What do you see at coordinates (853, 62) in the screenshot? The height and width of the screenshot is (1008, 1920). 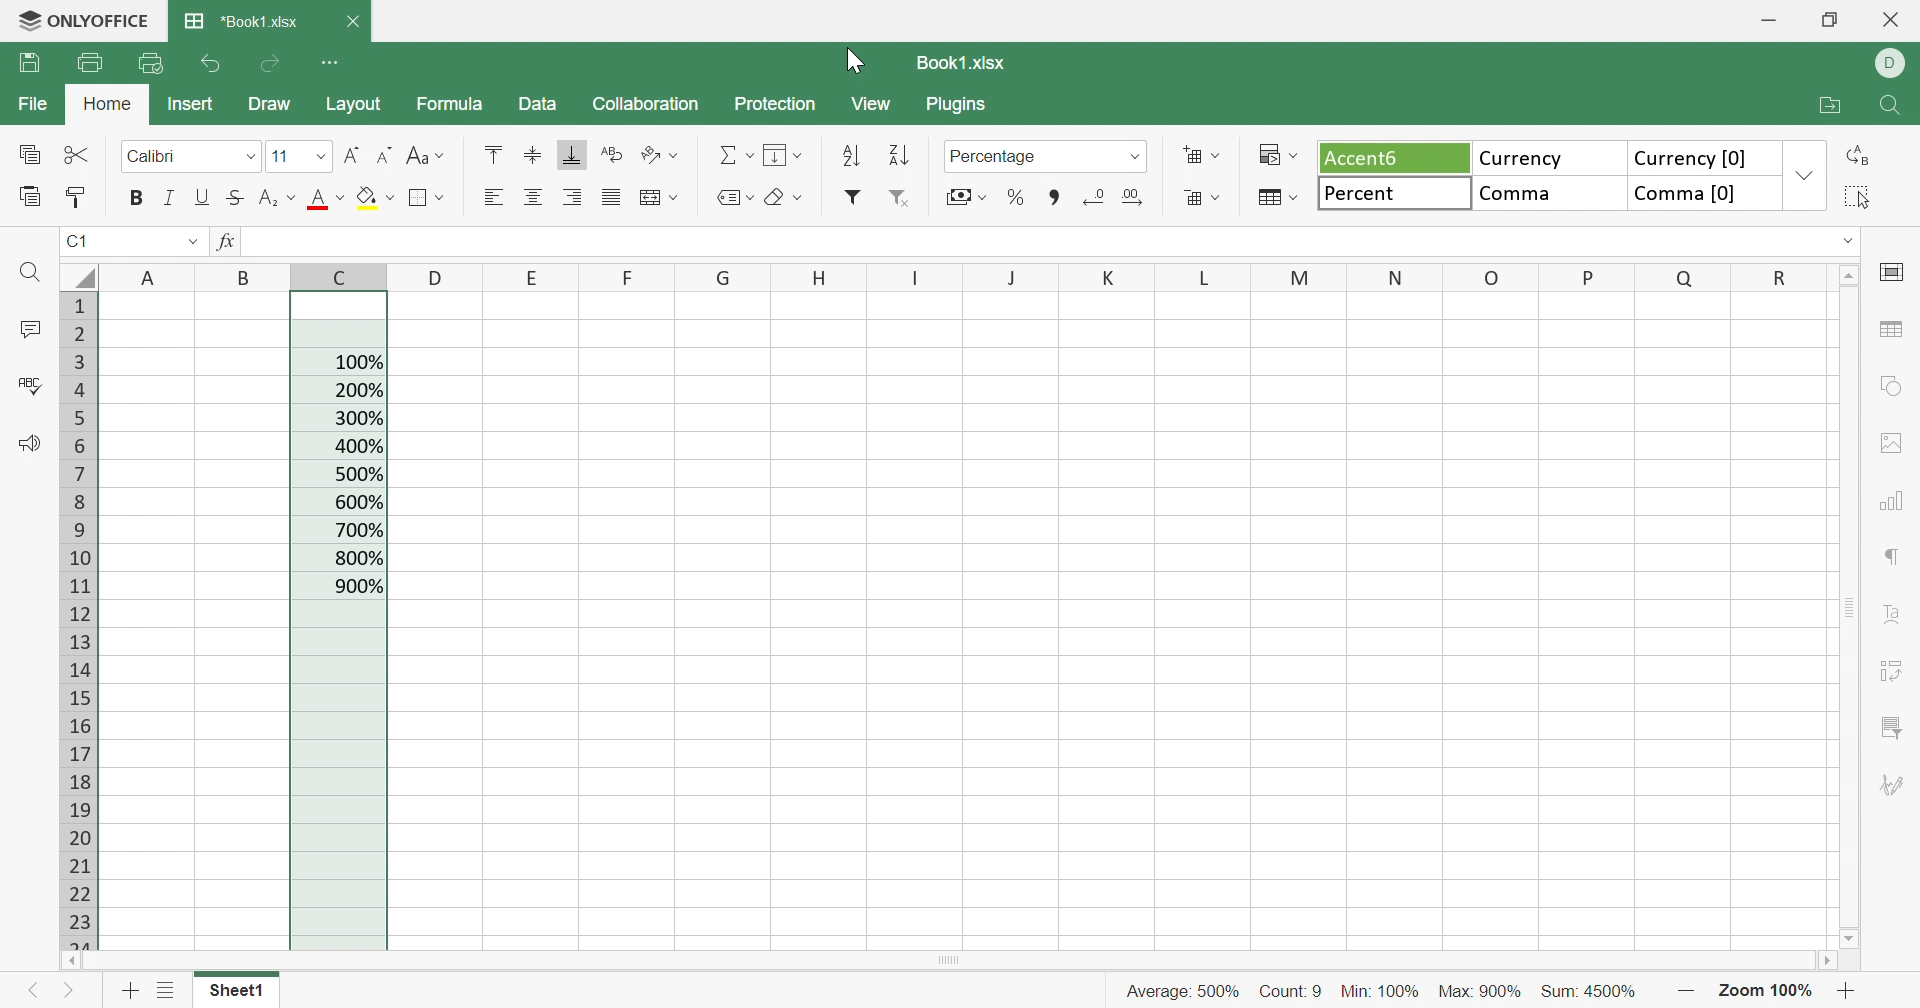 I see `Cursor` at bounding box center [853, 62].